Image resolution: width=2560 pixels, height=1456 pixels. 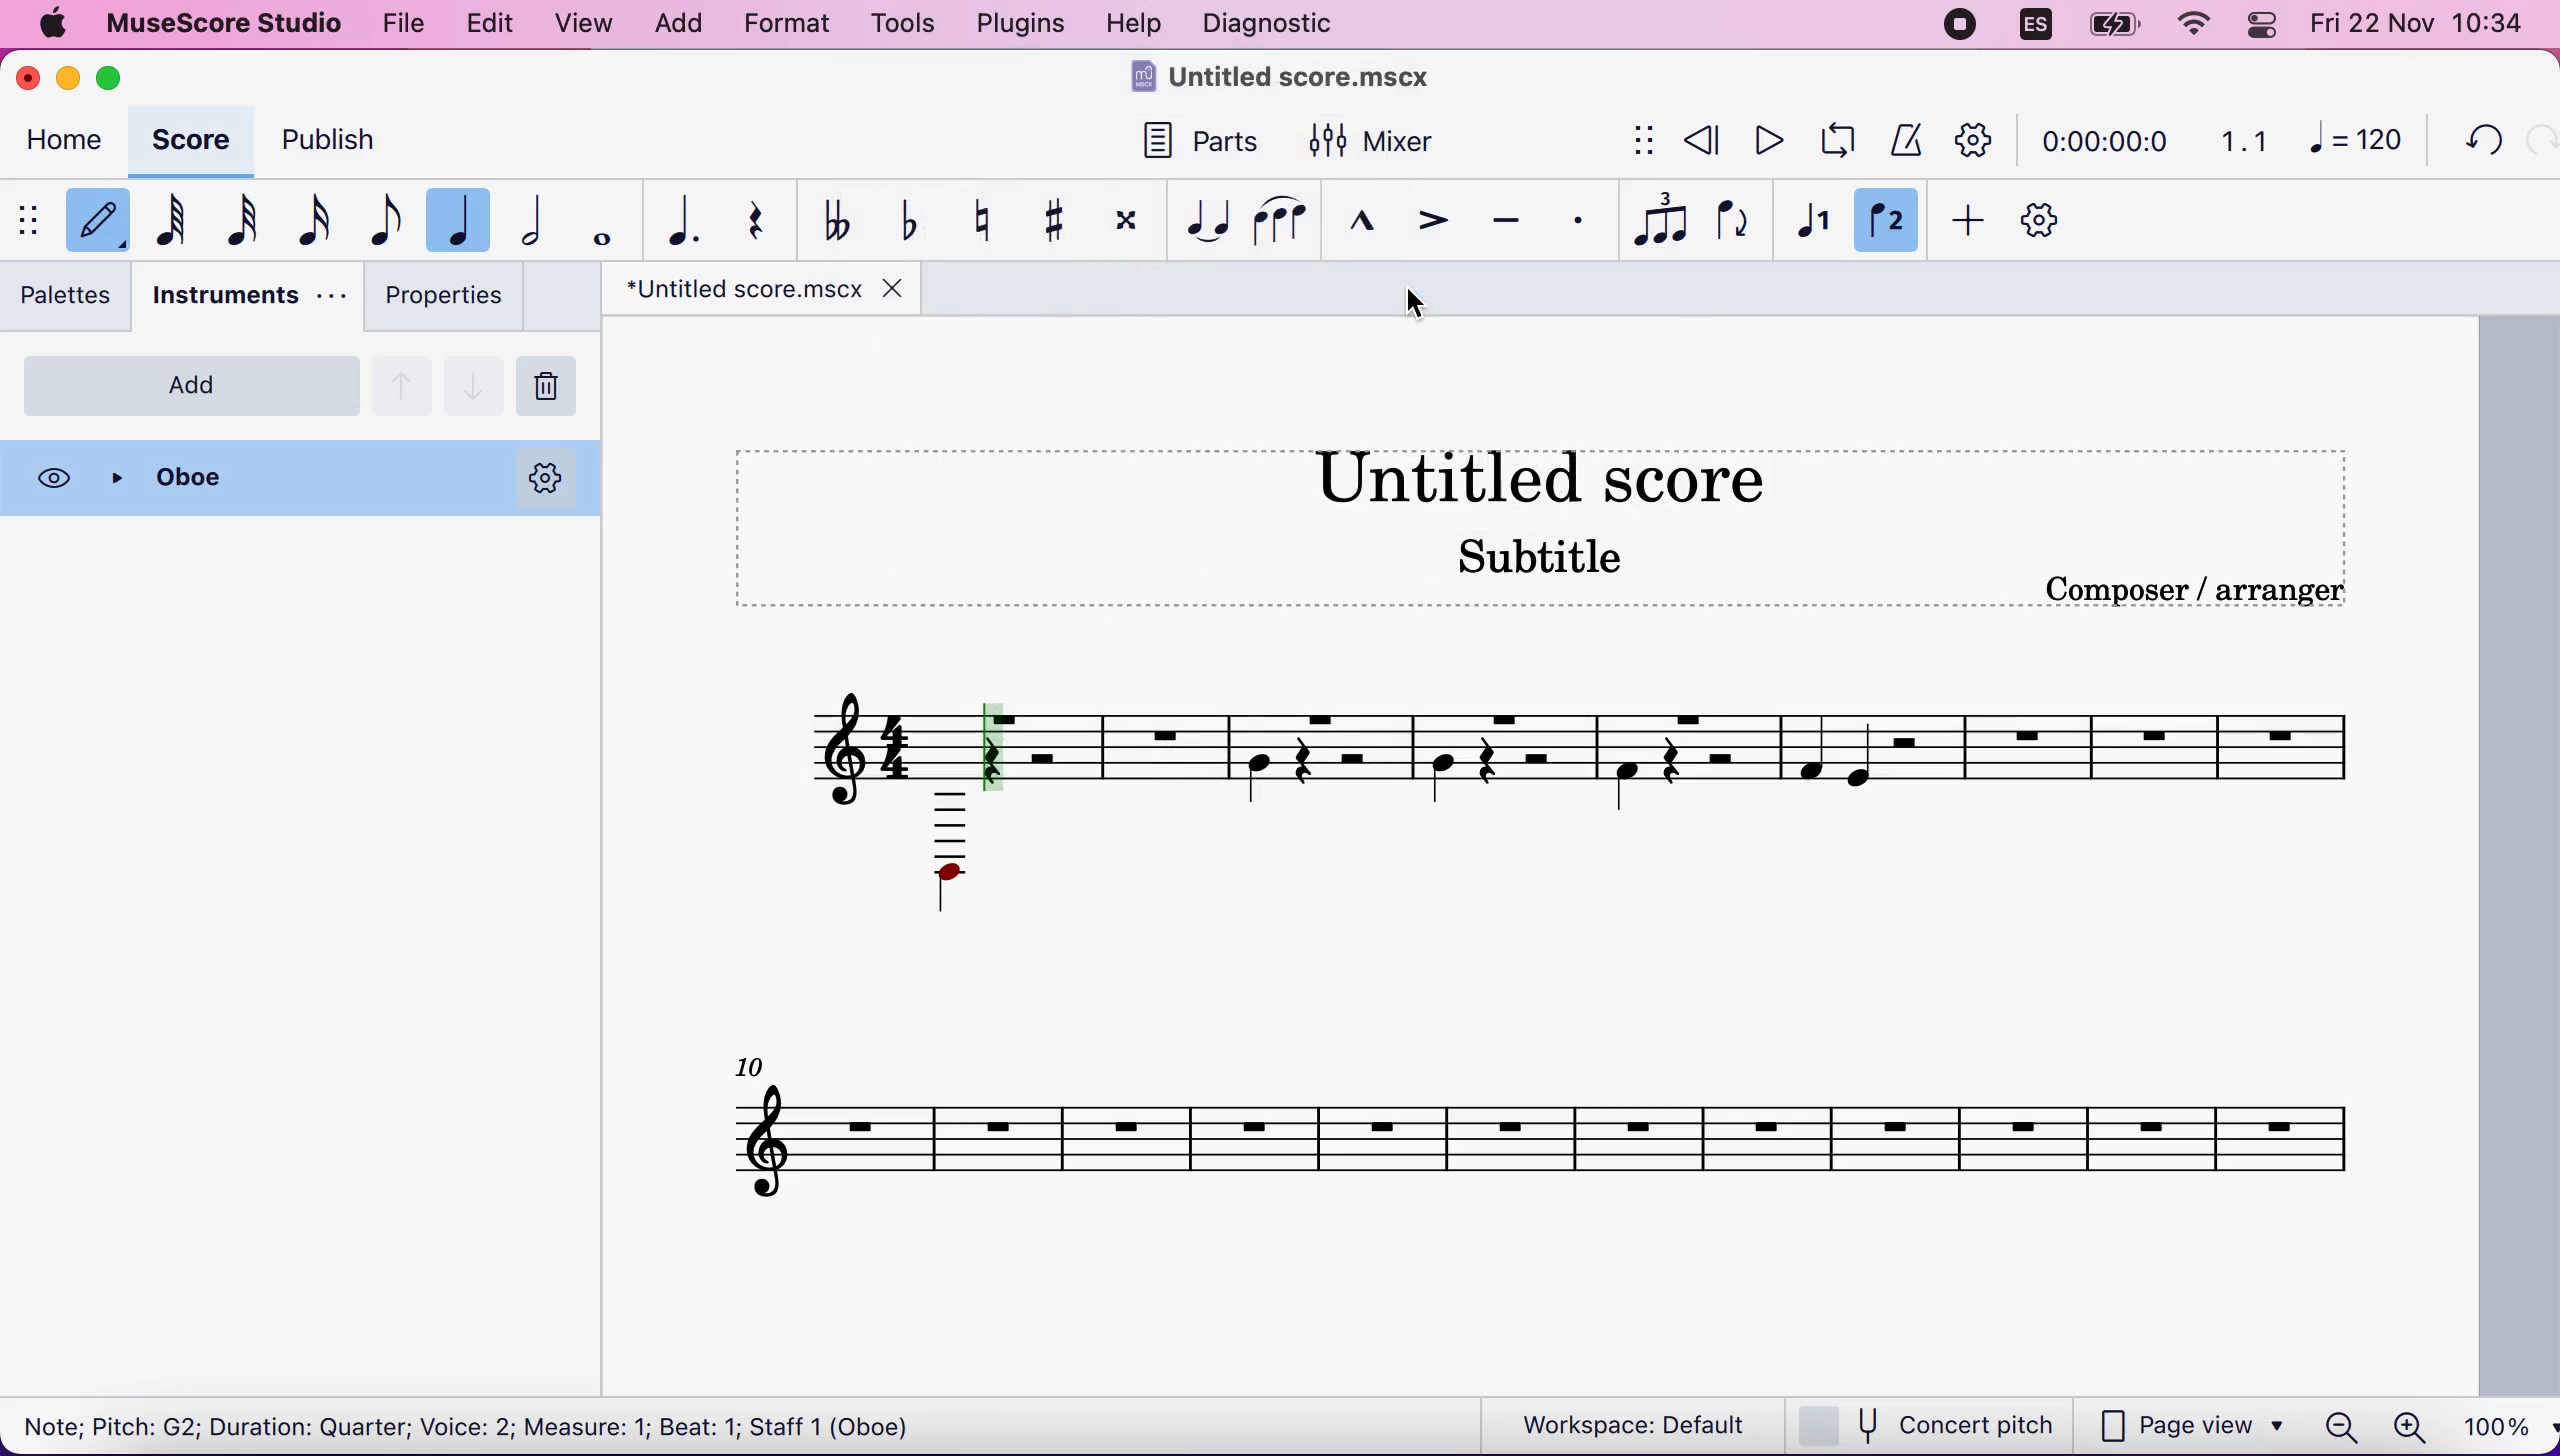 I want to click on 64th note, so click(x=182, y=216).